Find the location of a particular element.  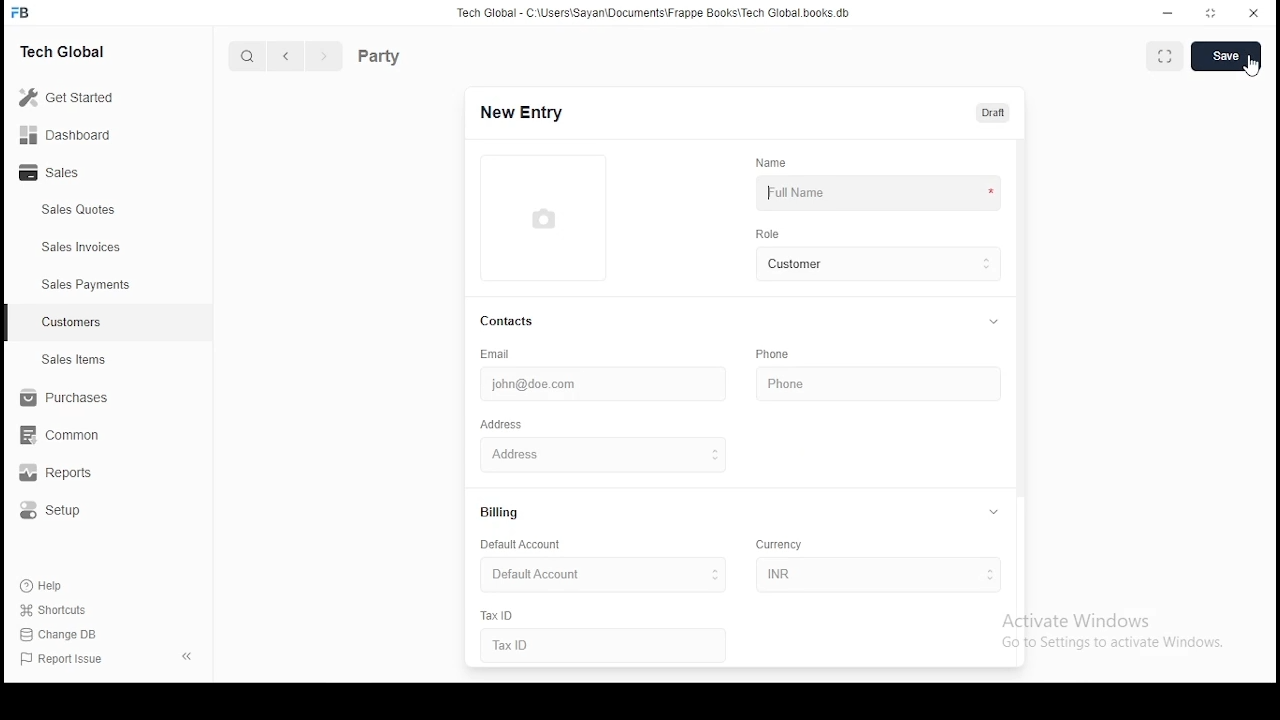

previous is located at coordinates (286, 56).